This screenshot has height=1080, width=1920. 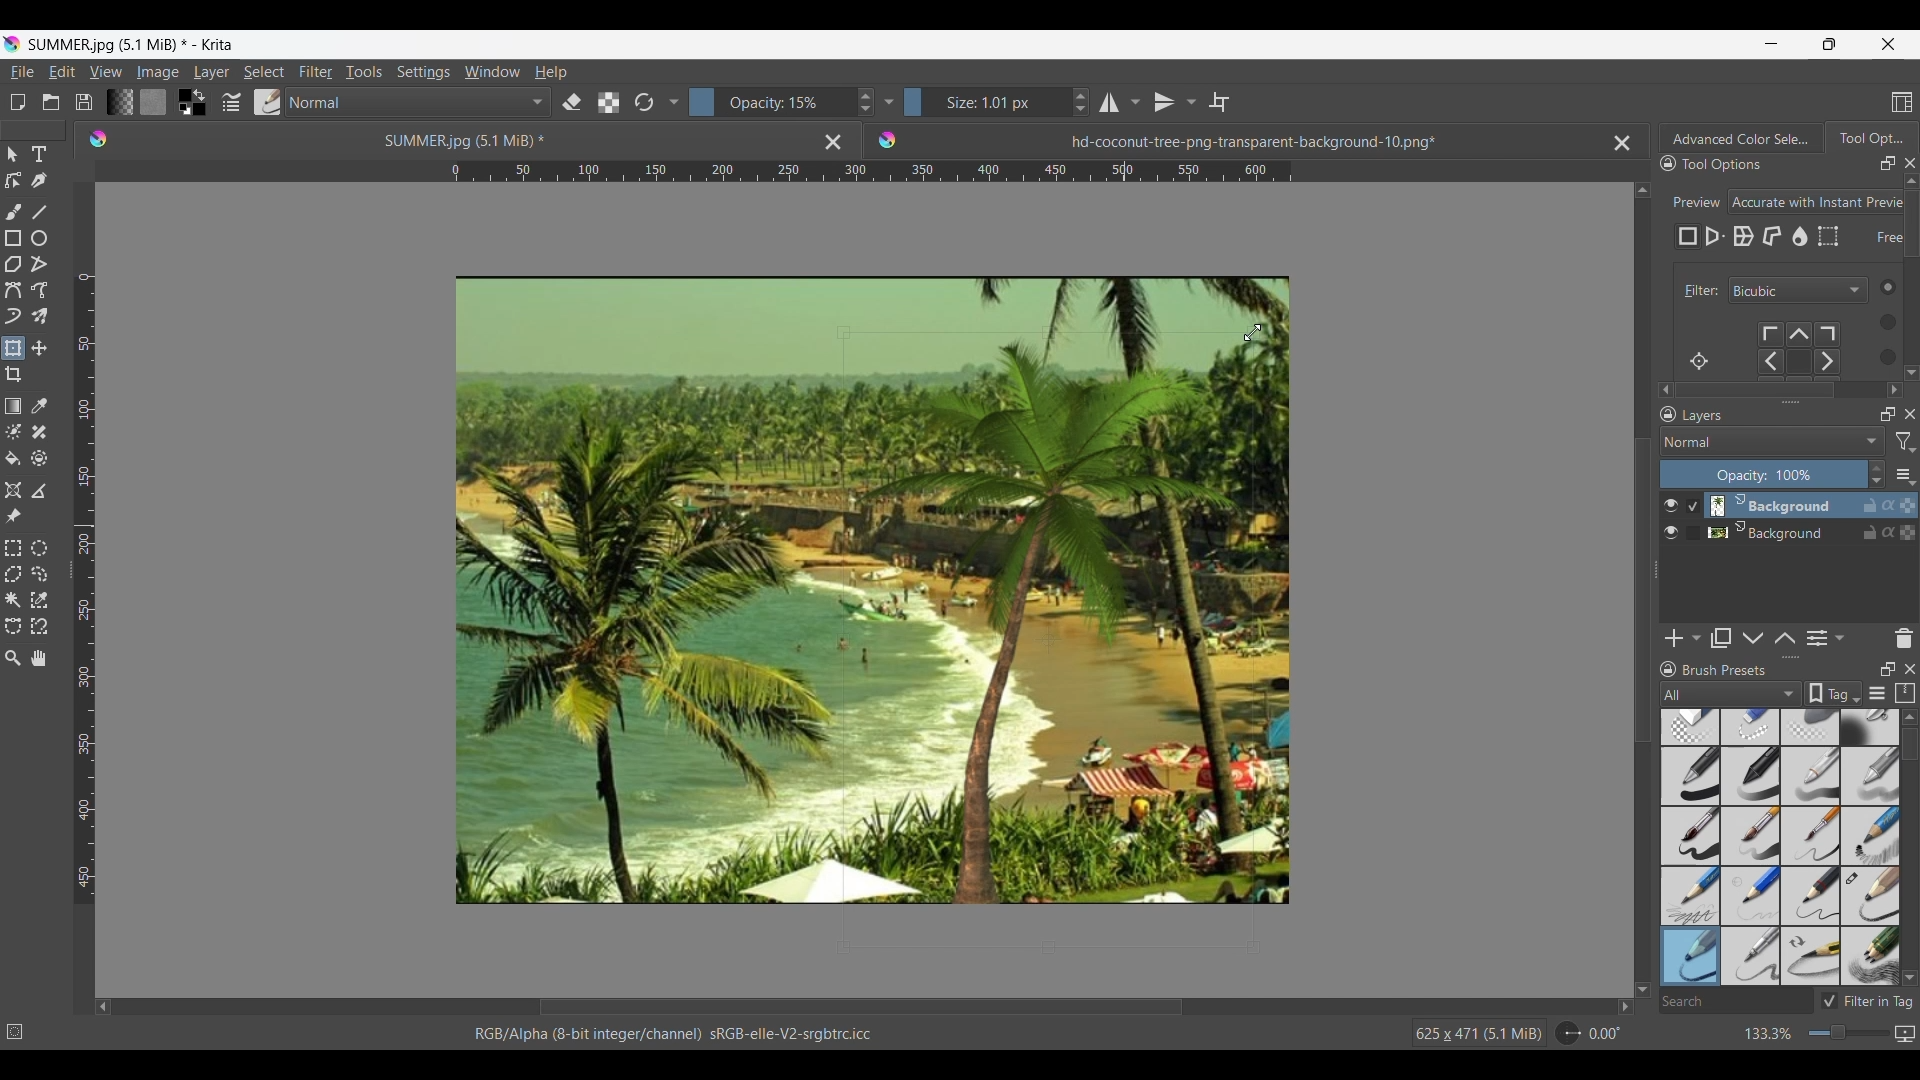 What do you see at coordinates (1817, 639) in the screenshot?
I see `Edit layer properties` at bounding box center [1817, 639].